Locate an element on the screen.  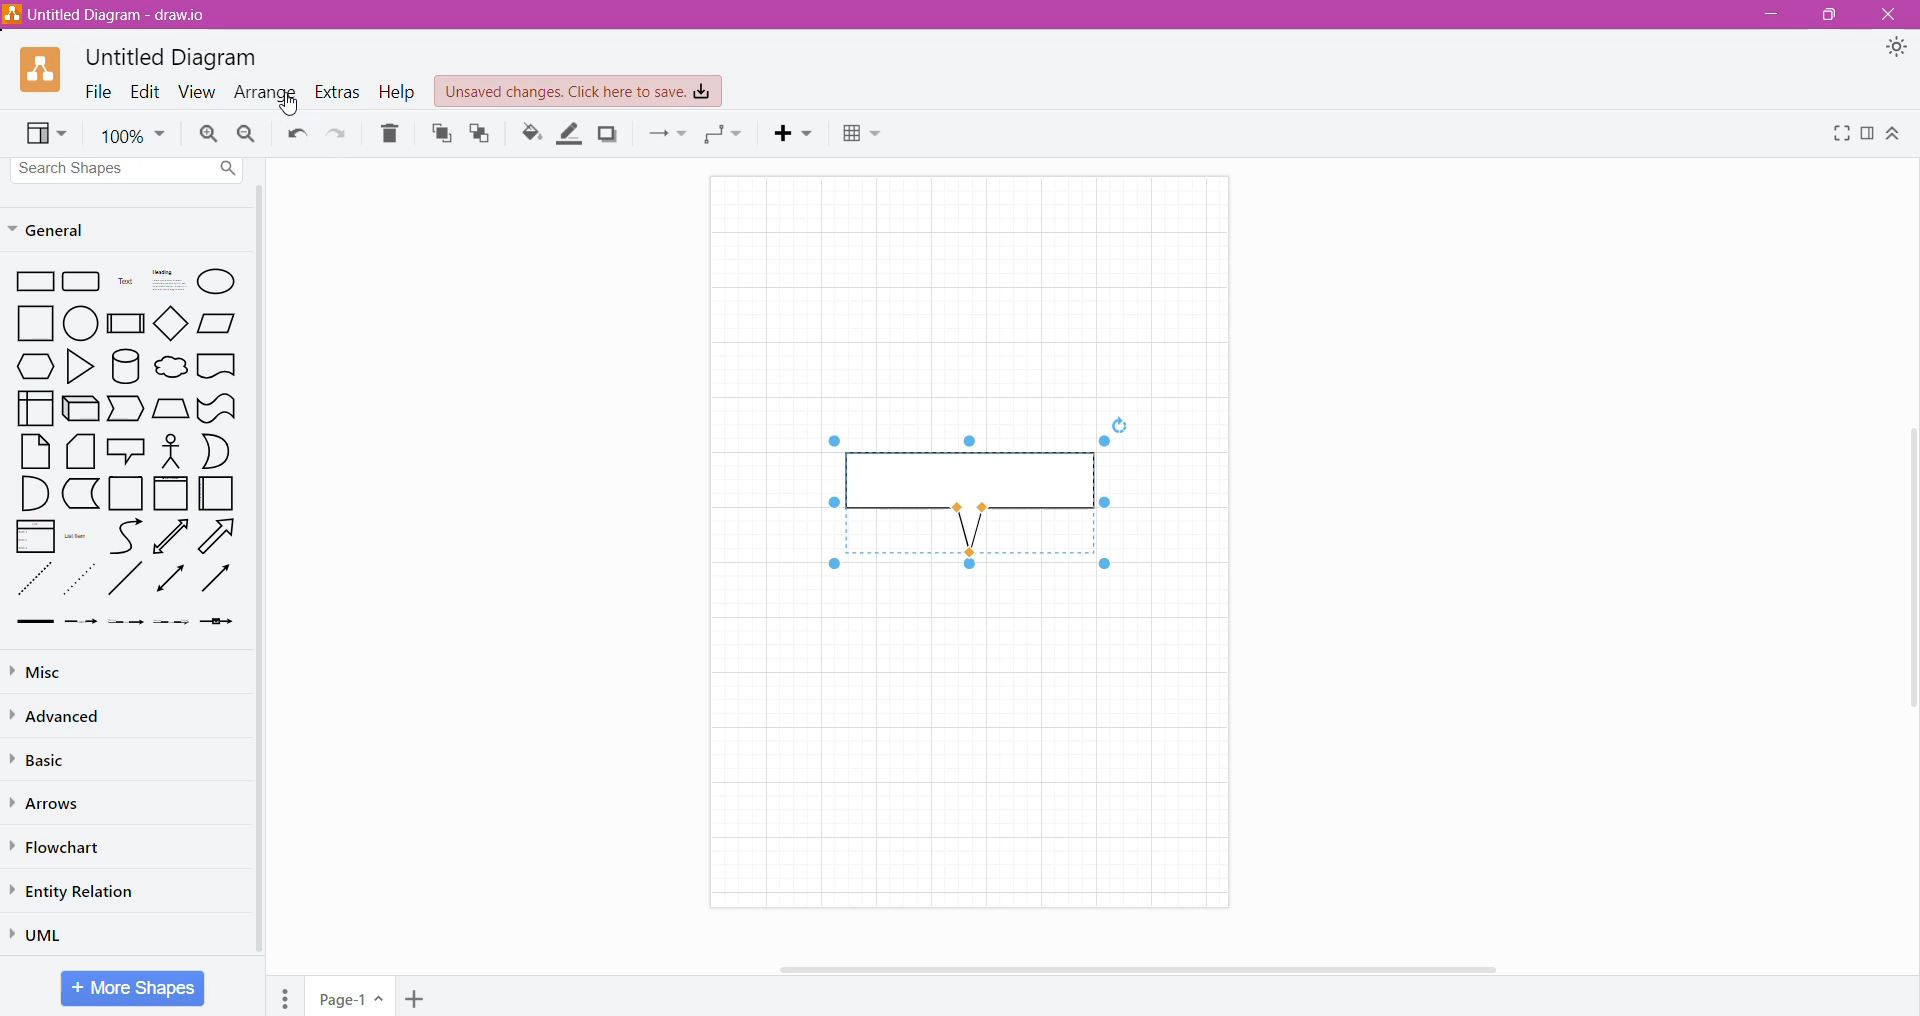
document is located at coordinates (218, 365).